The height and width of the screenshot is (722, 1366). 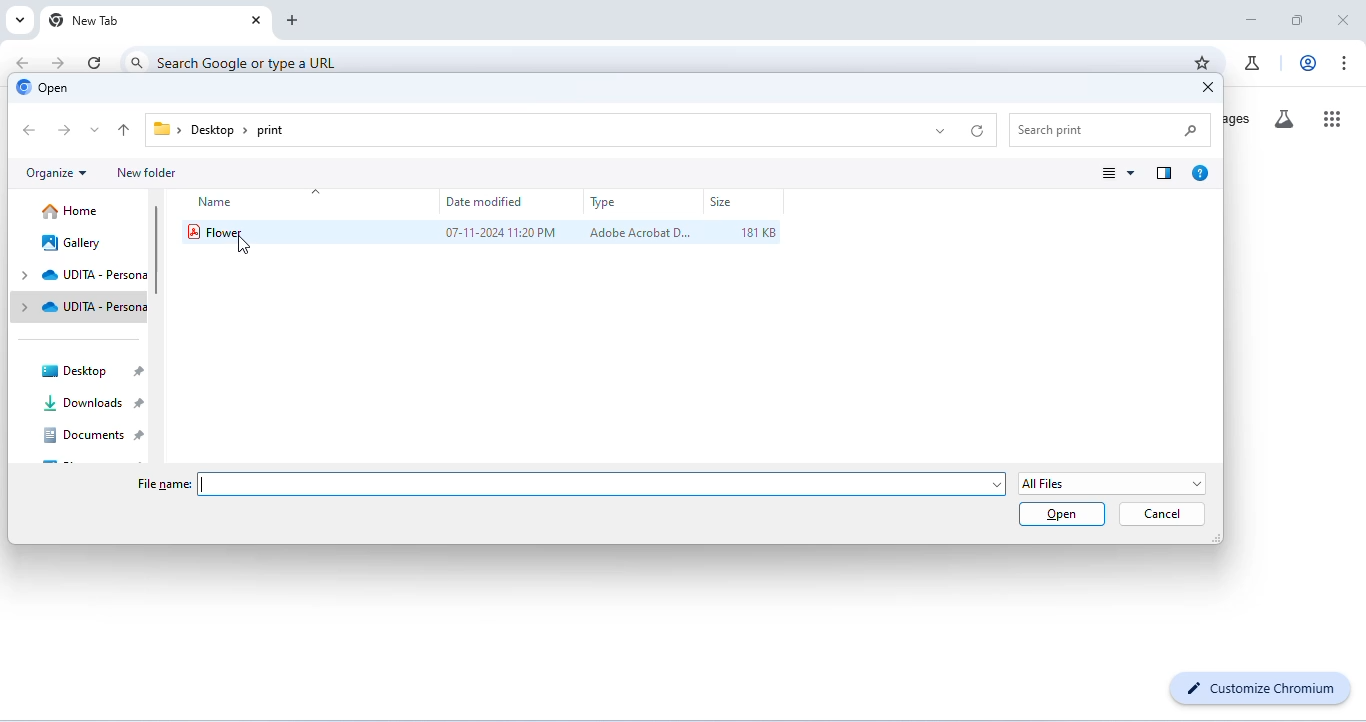 What do you see at coordinates (484, 202) in the screenshot?
I see `date modified` at bounding box center [484, 202].